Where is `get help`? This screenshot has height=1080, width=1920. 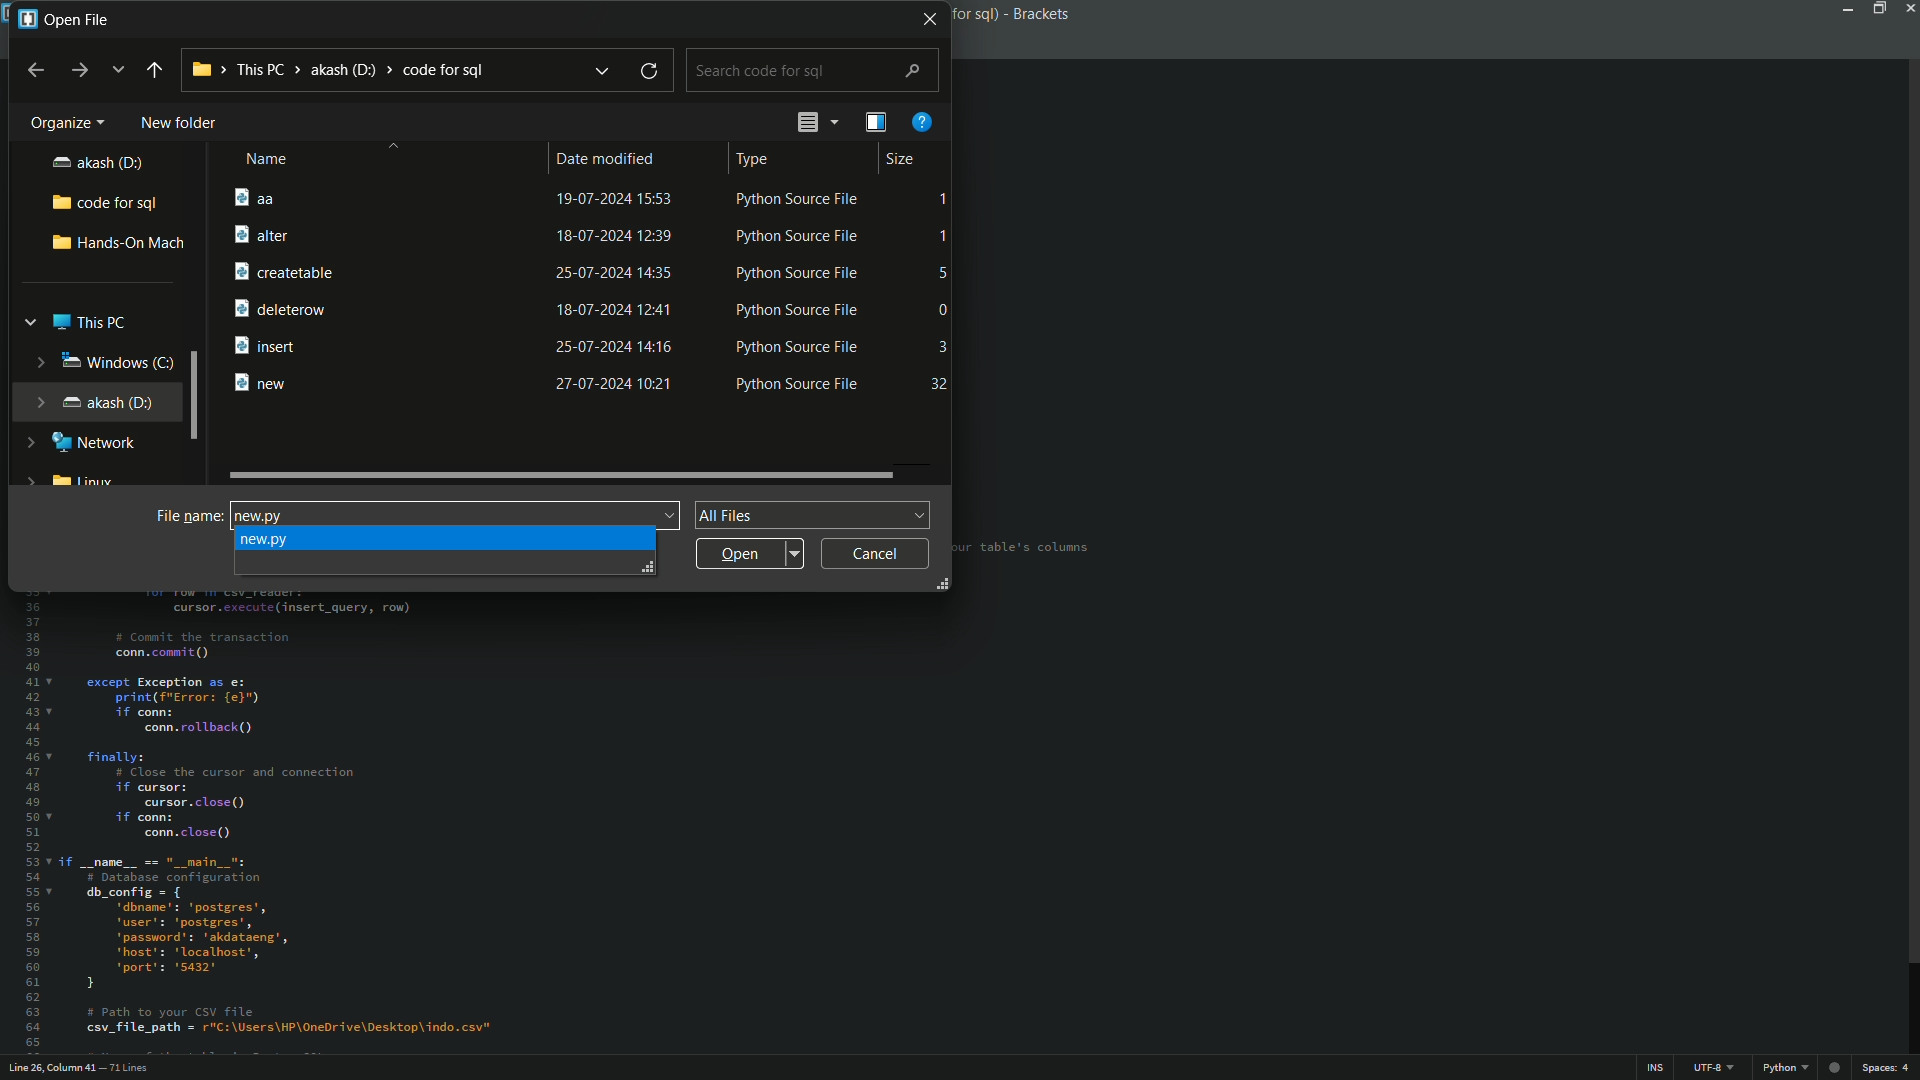 get help is located at coordinates (923, 122).